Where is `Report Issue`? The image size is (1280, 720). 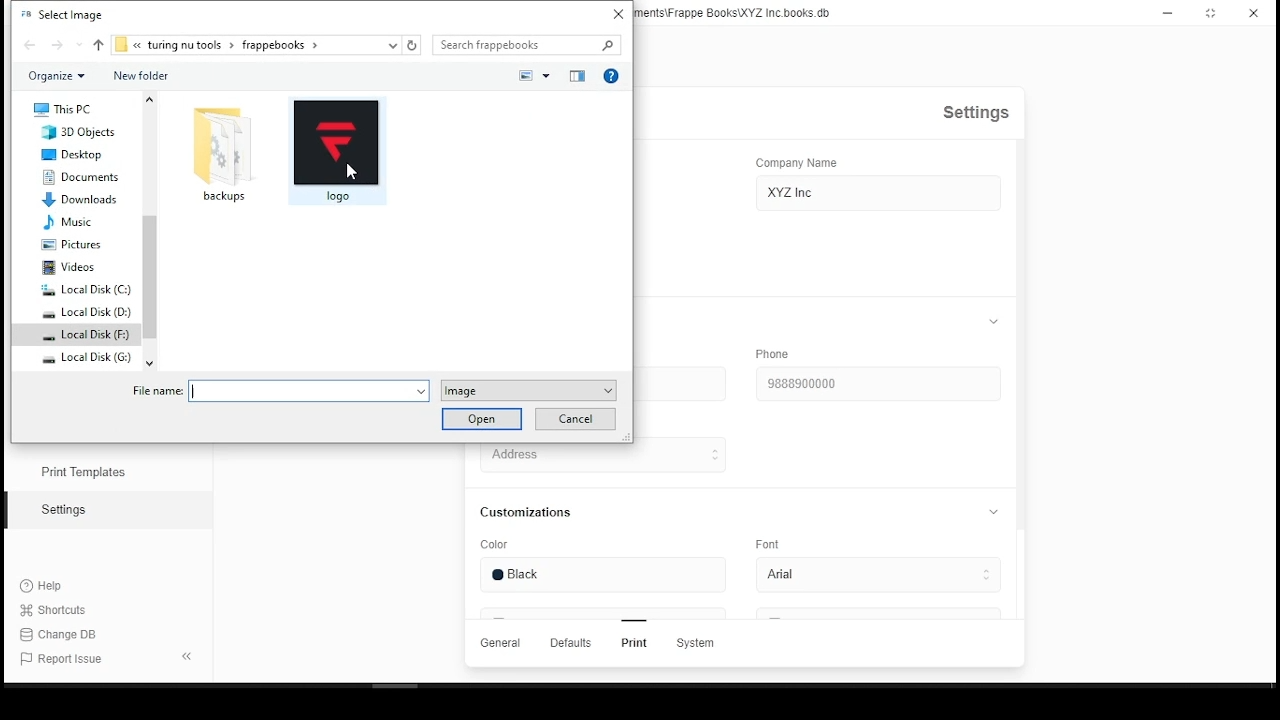
Report Issue is located at coordinates (62, 660).